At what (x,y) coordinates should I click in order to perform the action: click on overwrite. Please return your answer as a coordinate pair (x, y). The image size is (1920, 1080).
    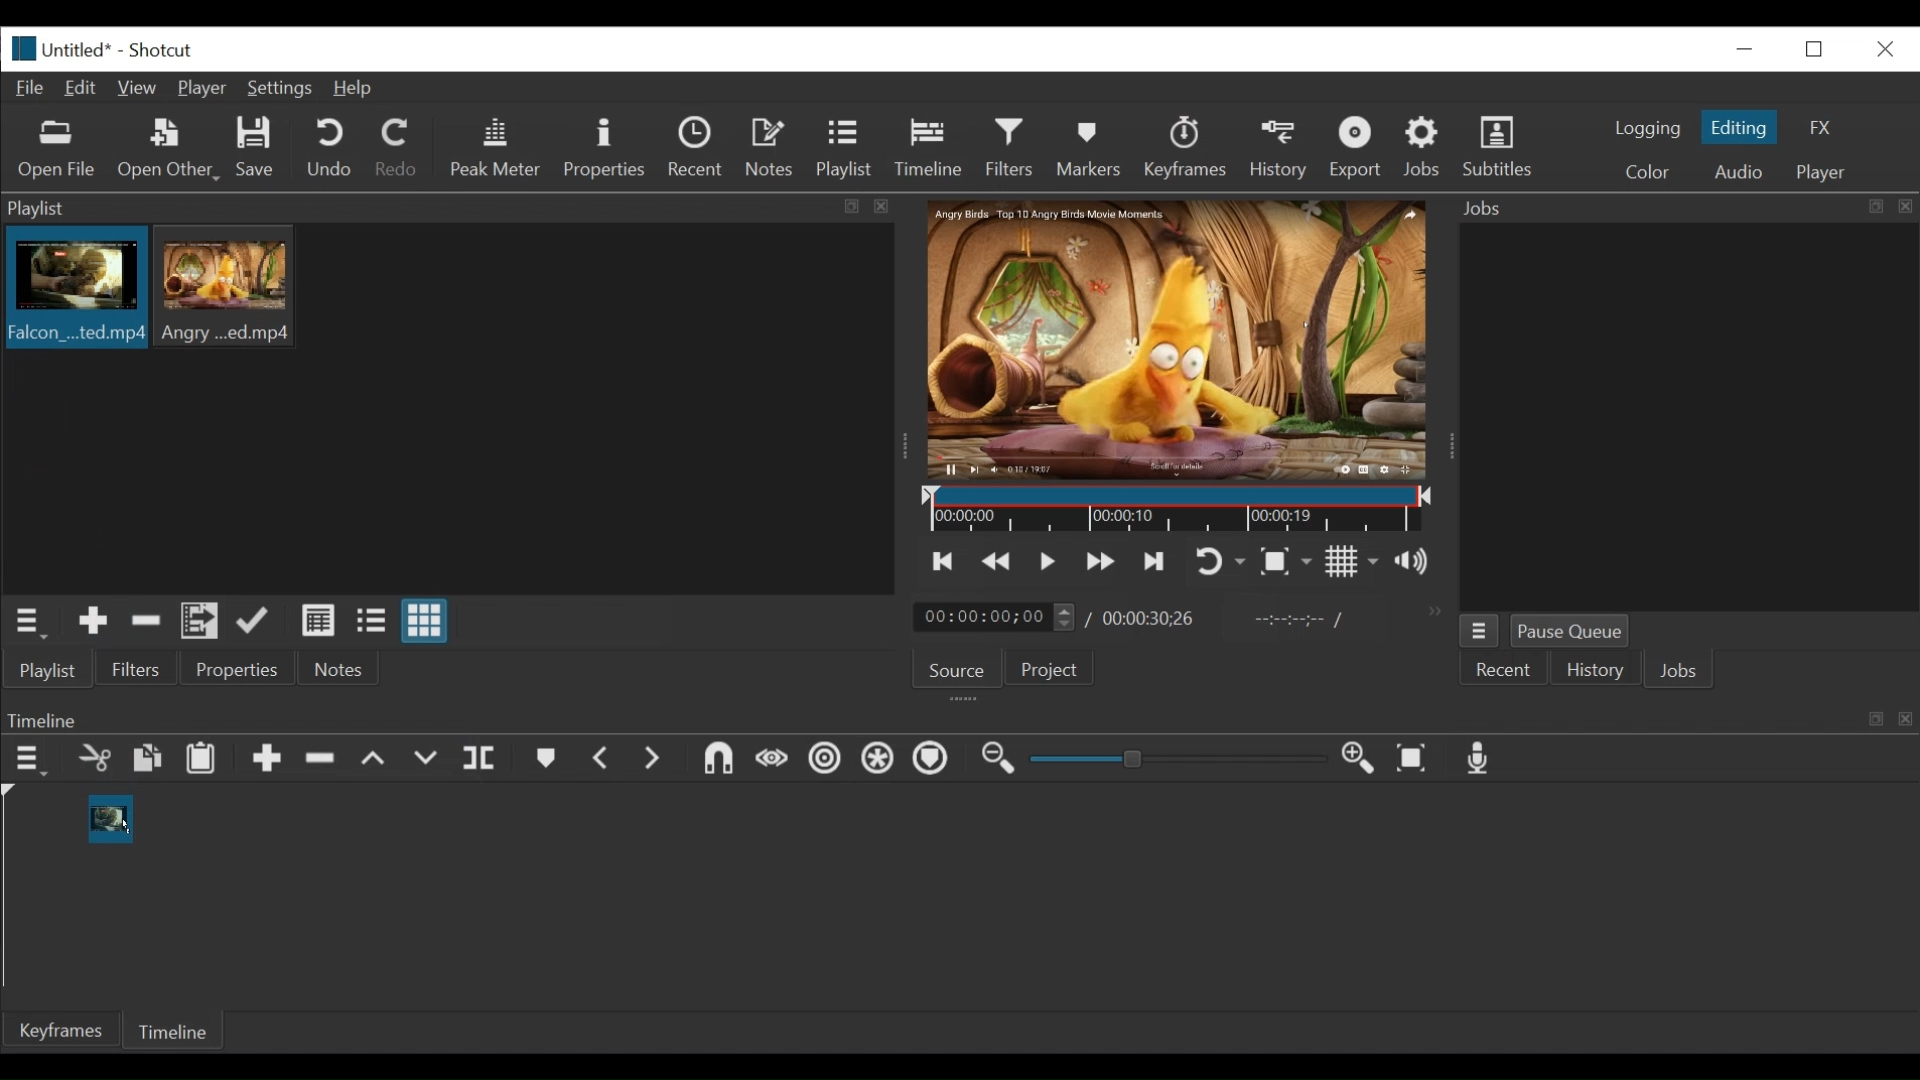
    Looking at the image, I should click on (429, 759).